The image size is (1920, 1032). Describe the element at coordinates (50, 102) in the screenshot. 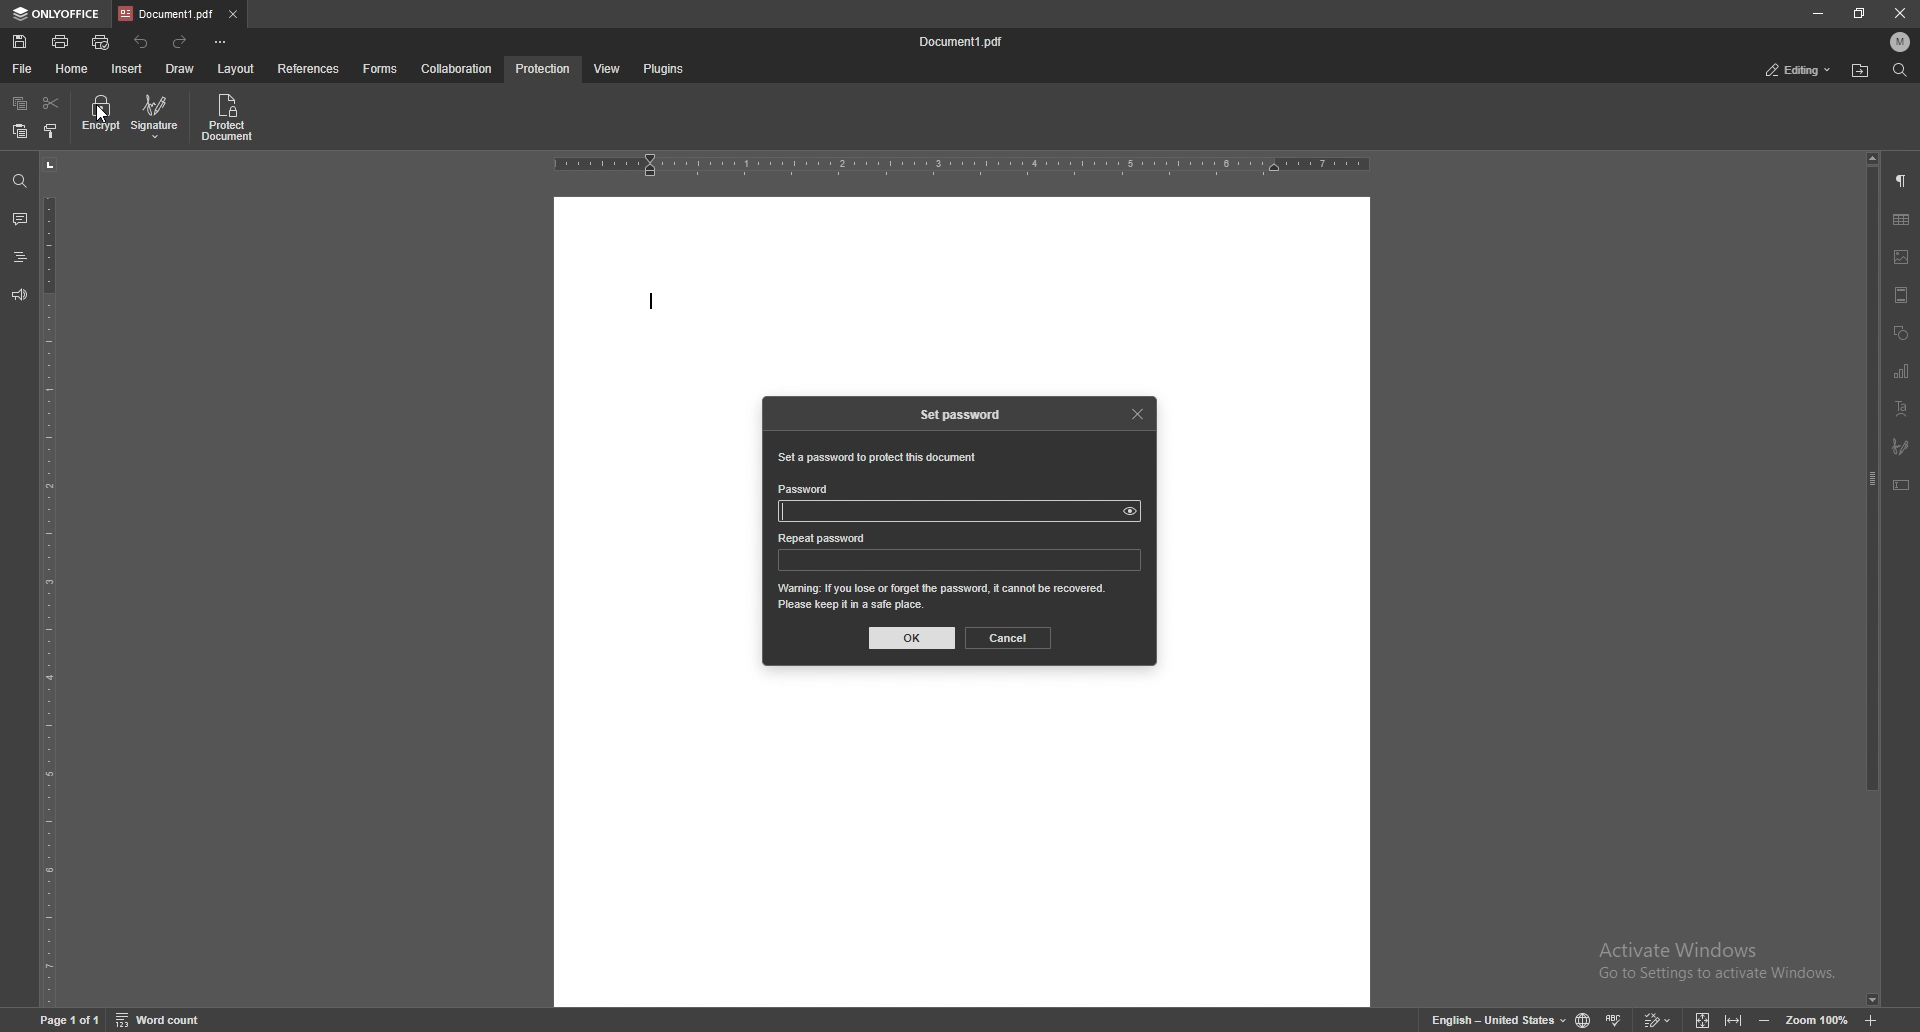

I see `cut` at that location.